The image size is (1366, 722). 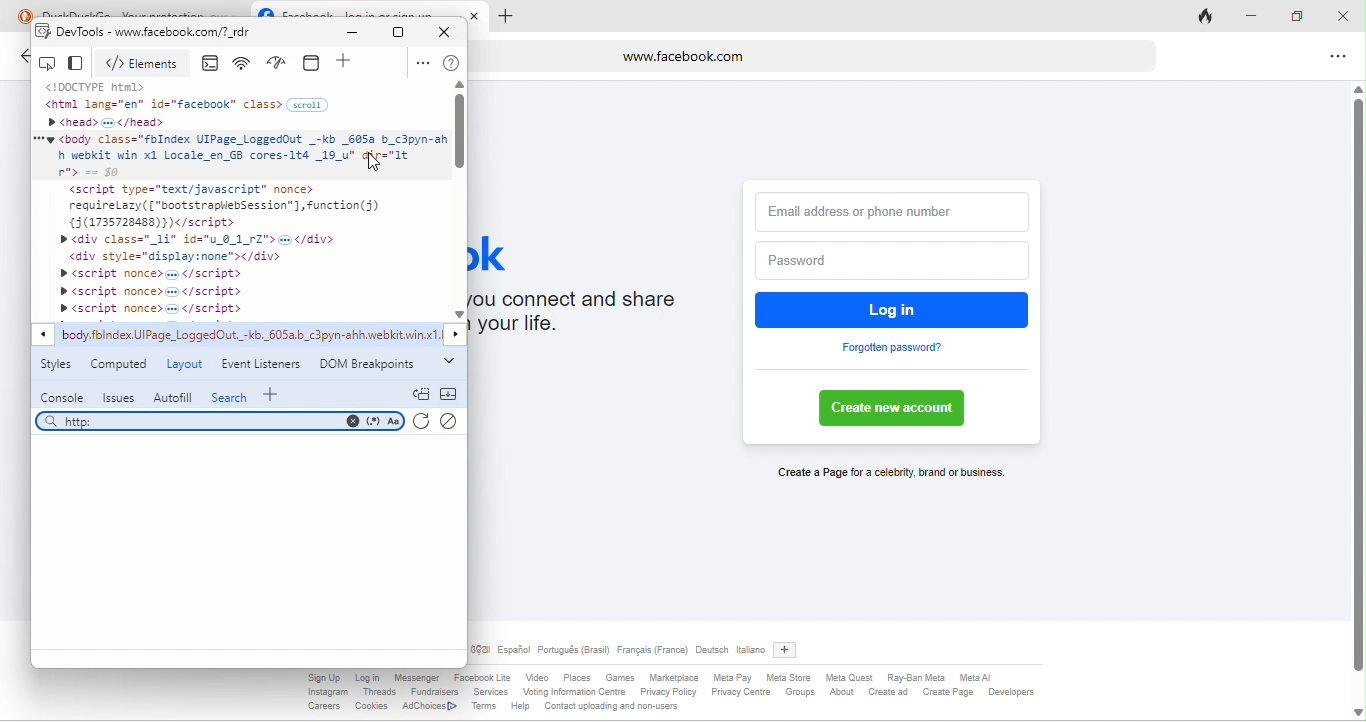 I want to click on facebook logo, so click(x=265, y=9).